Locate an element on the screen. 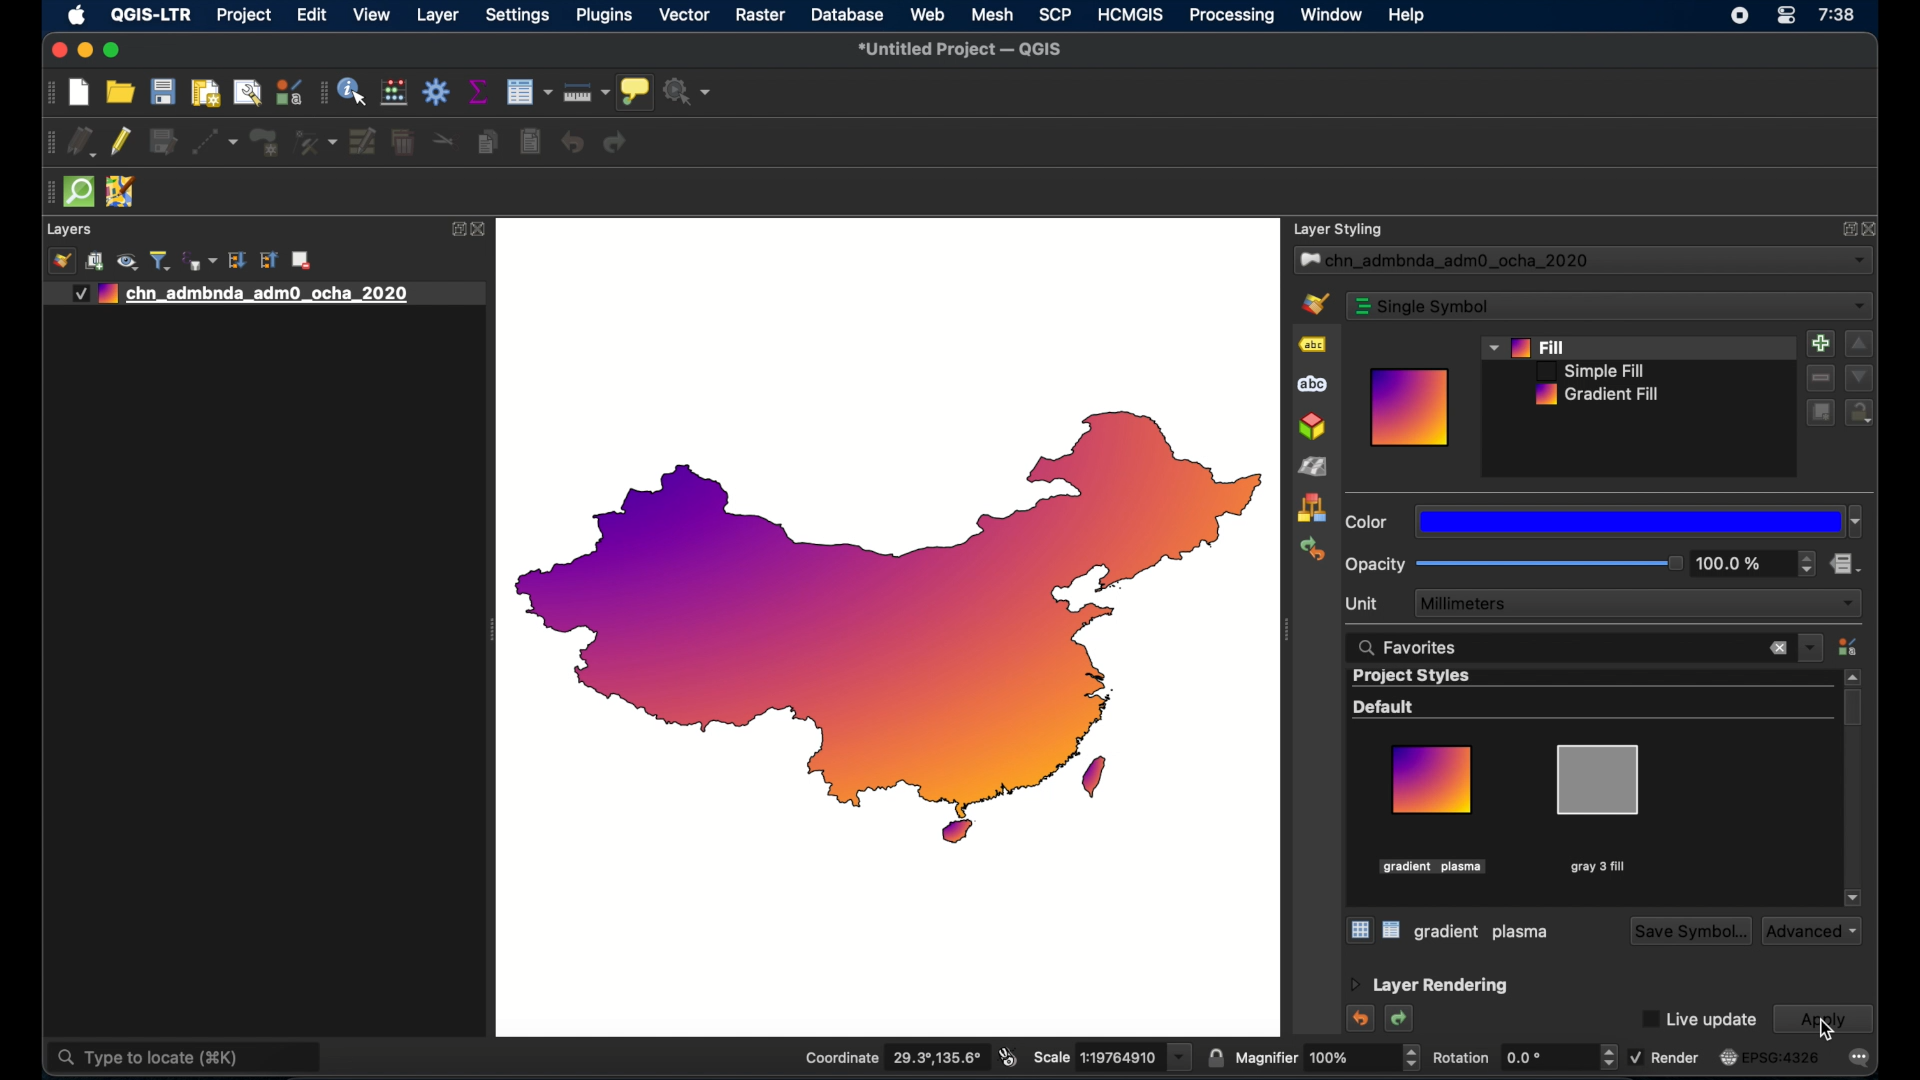  gray 3 fill is located at coordinates (1481, 932).